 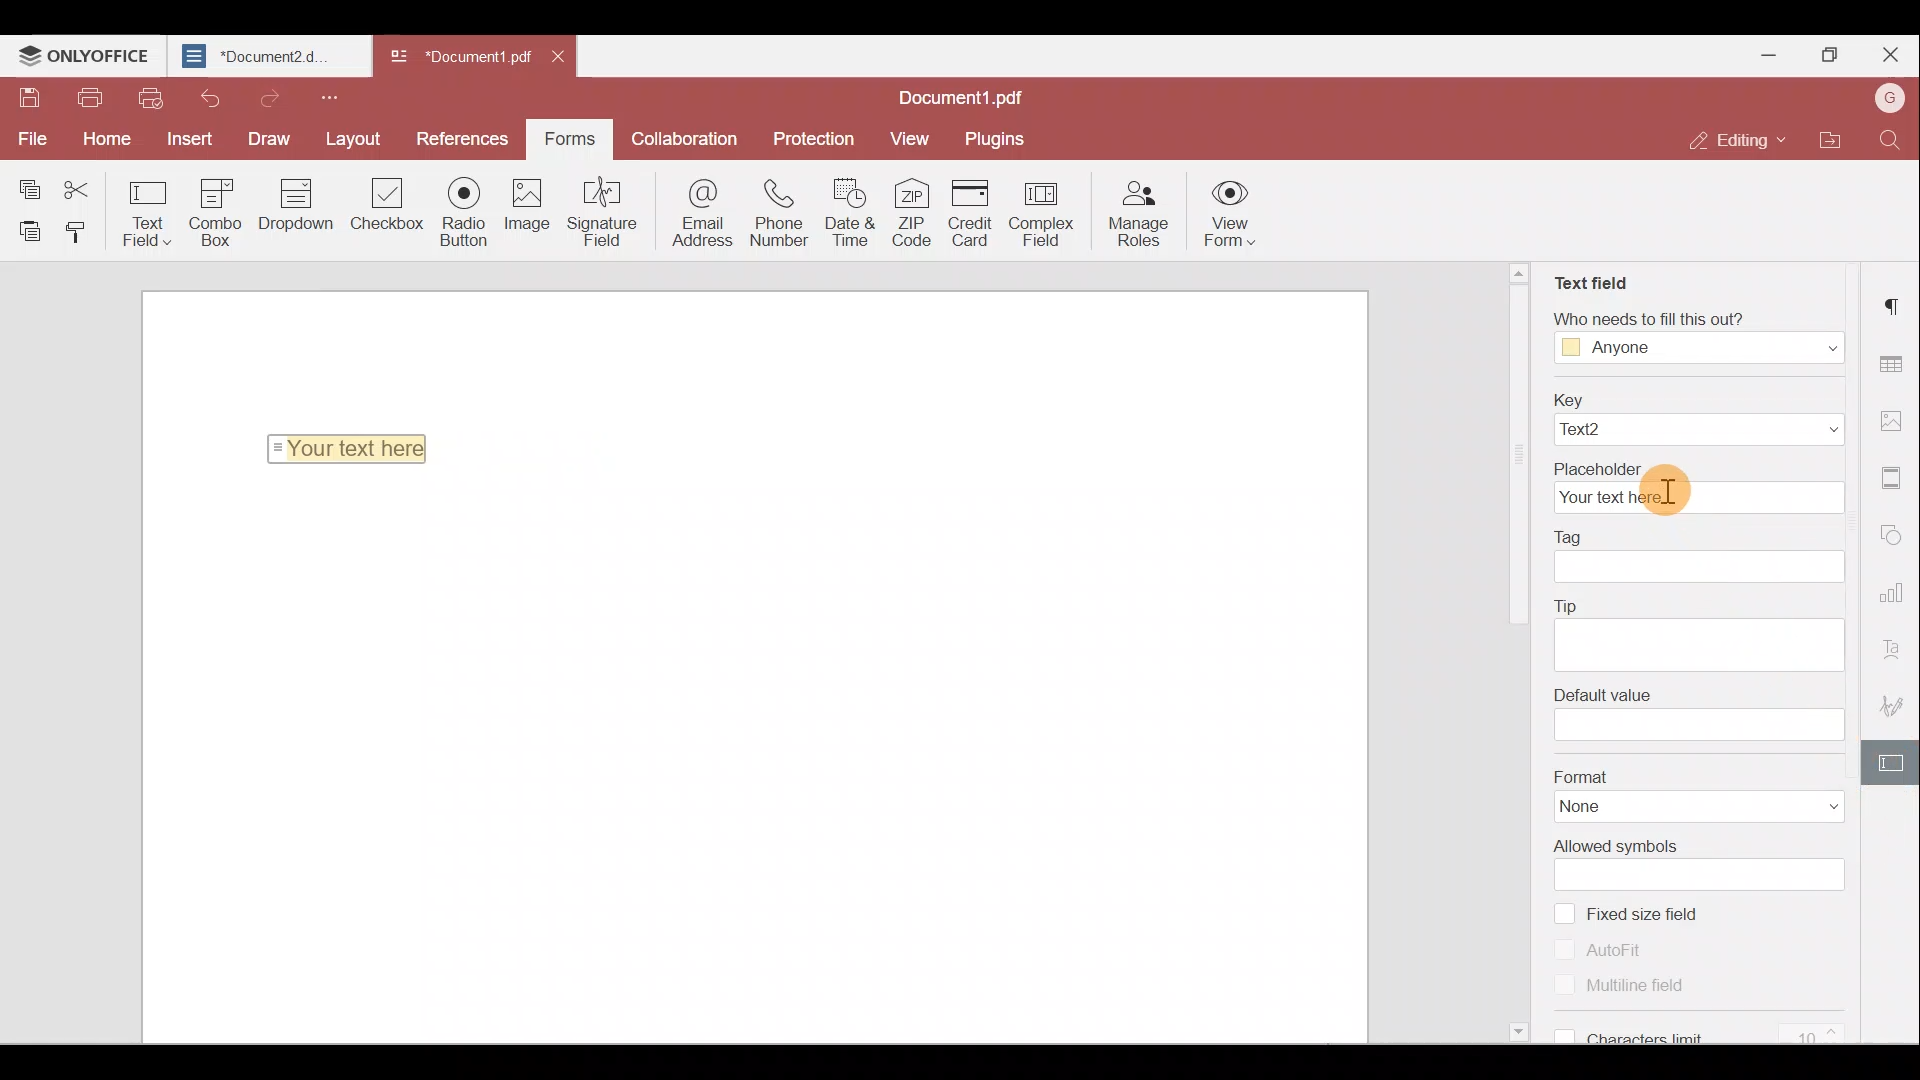 What do you see at coordinates (1810, 807) in the screenshot?
I see `Format dropdown` at bounding box center [1810, 807].